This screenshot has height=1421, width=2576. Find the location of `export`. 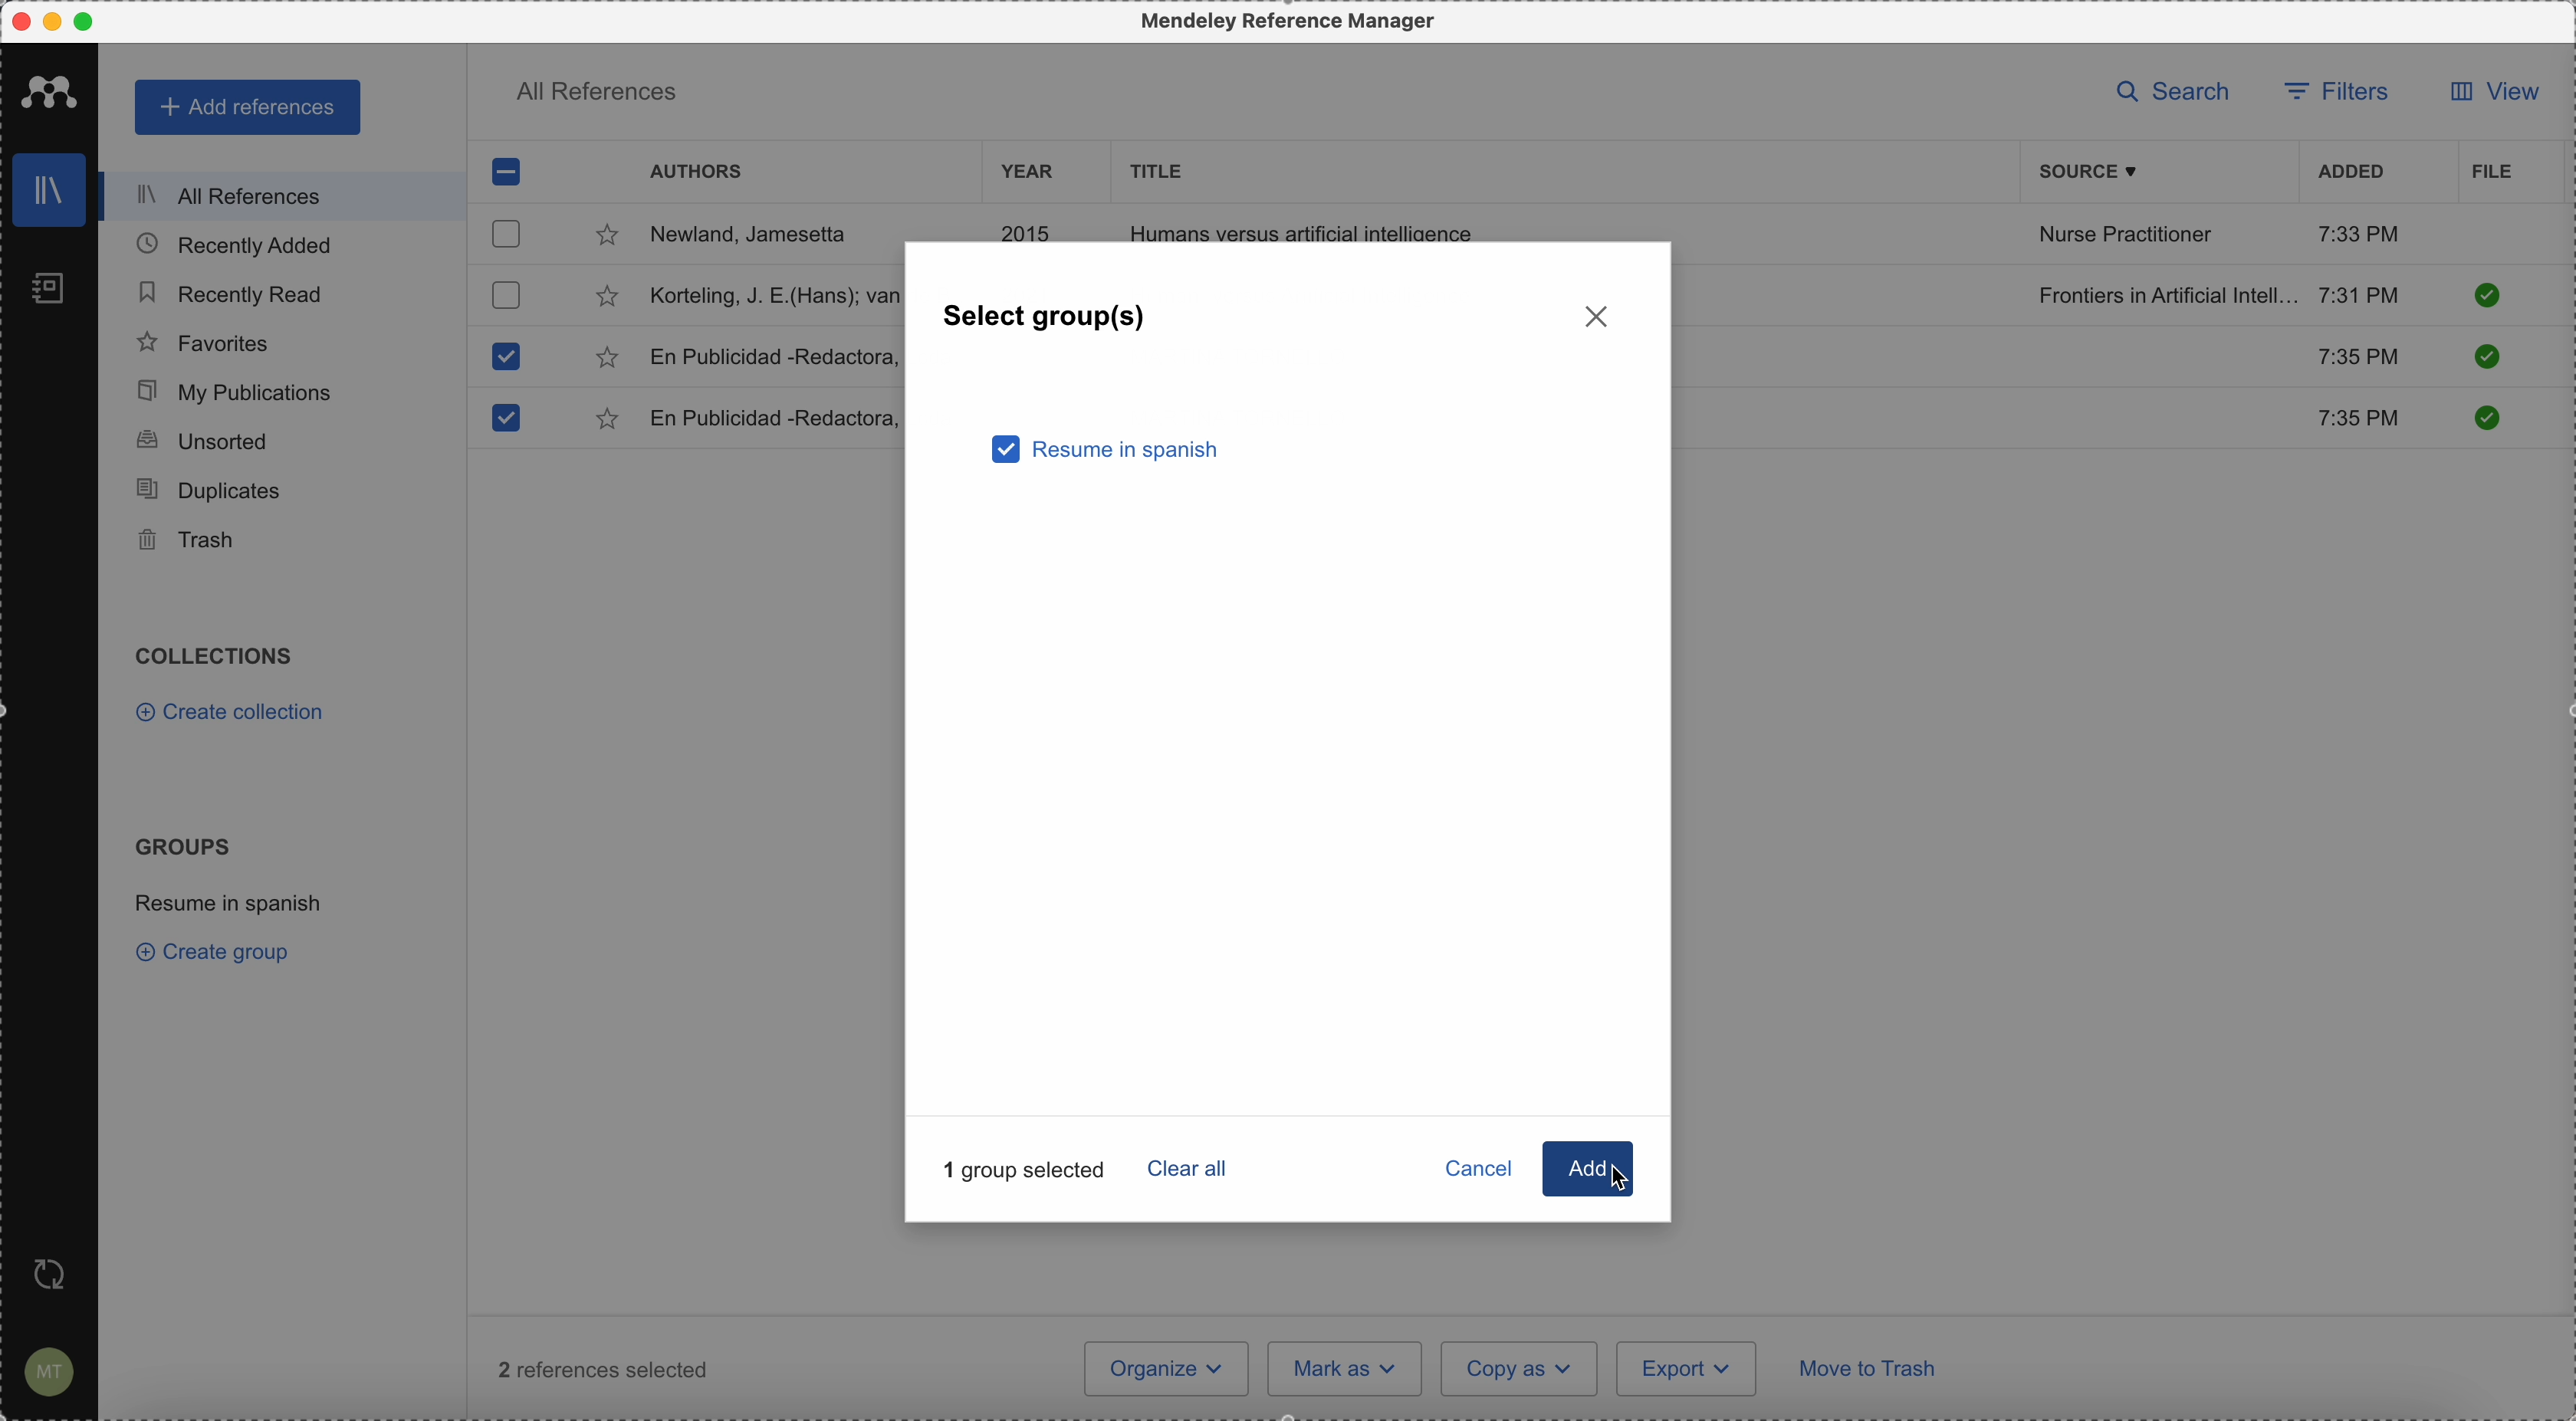

export is located at coordinates (1686, 1368).